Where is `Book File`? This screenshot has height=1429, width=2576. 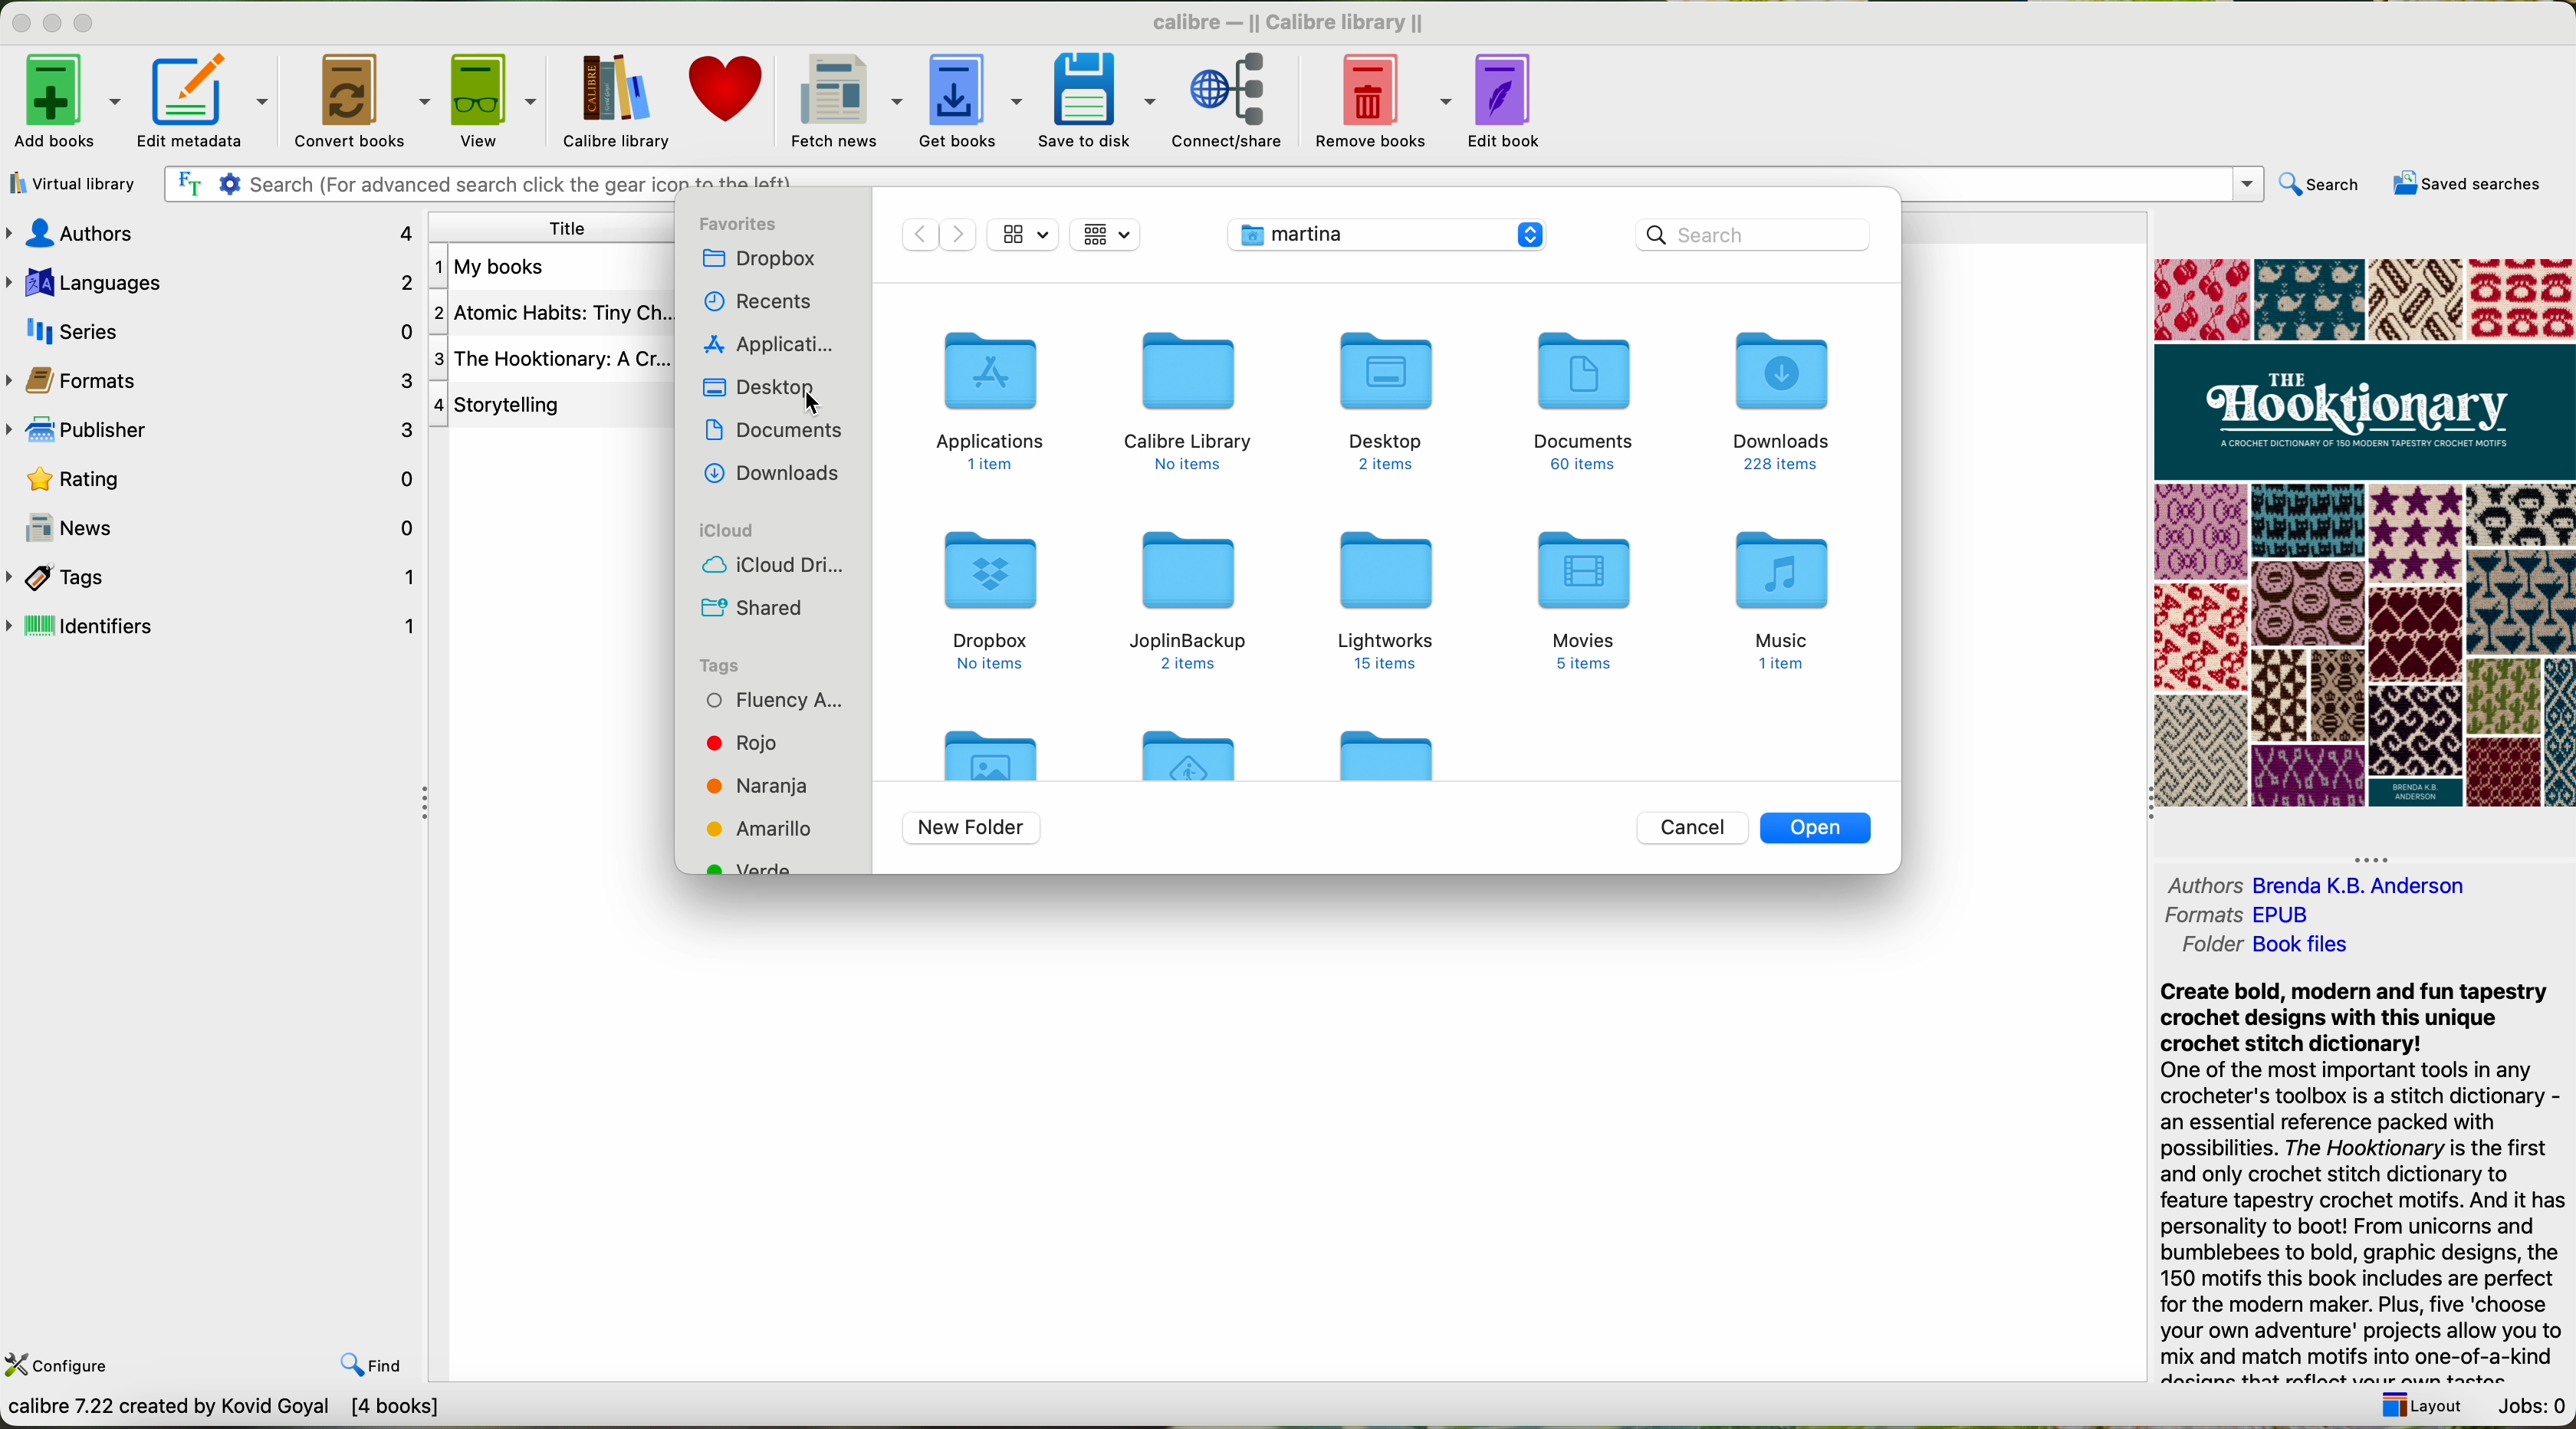
Book File is located at coordinates (2354, 946).